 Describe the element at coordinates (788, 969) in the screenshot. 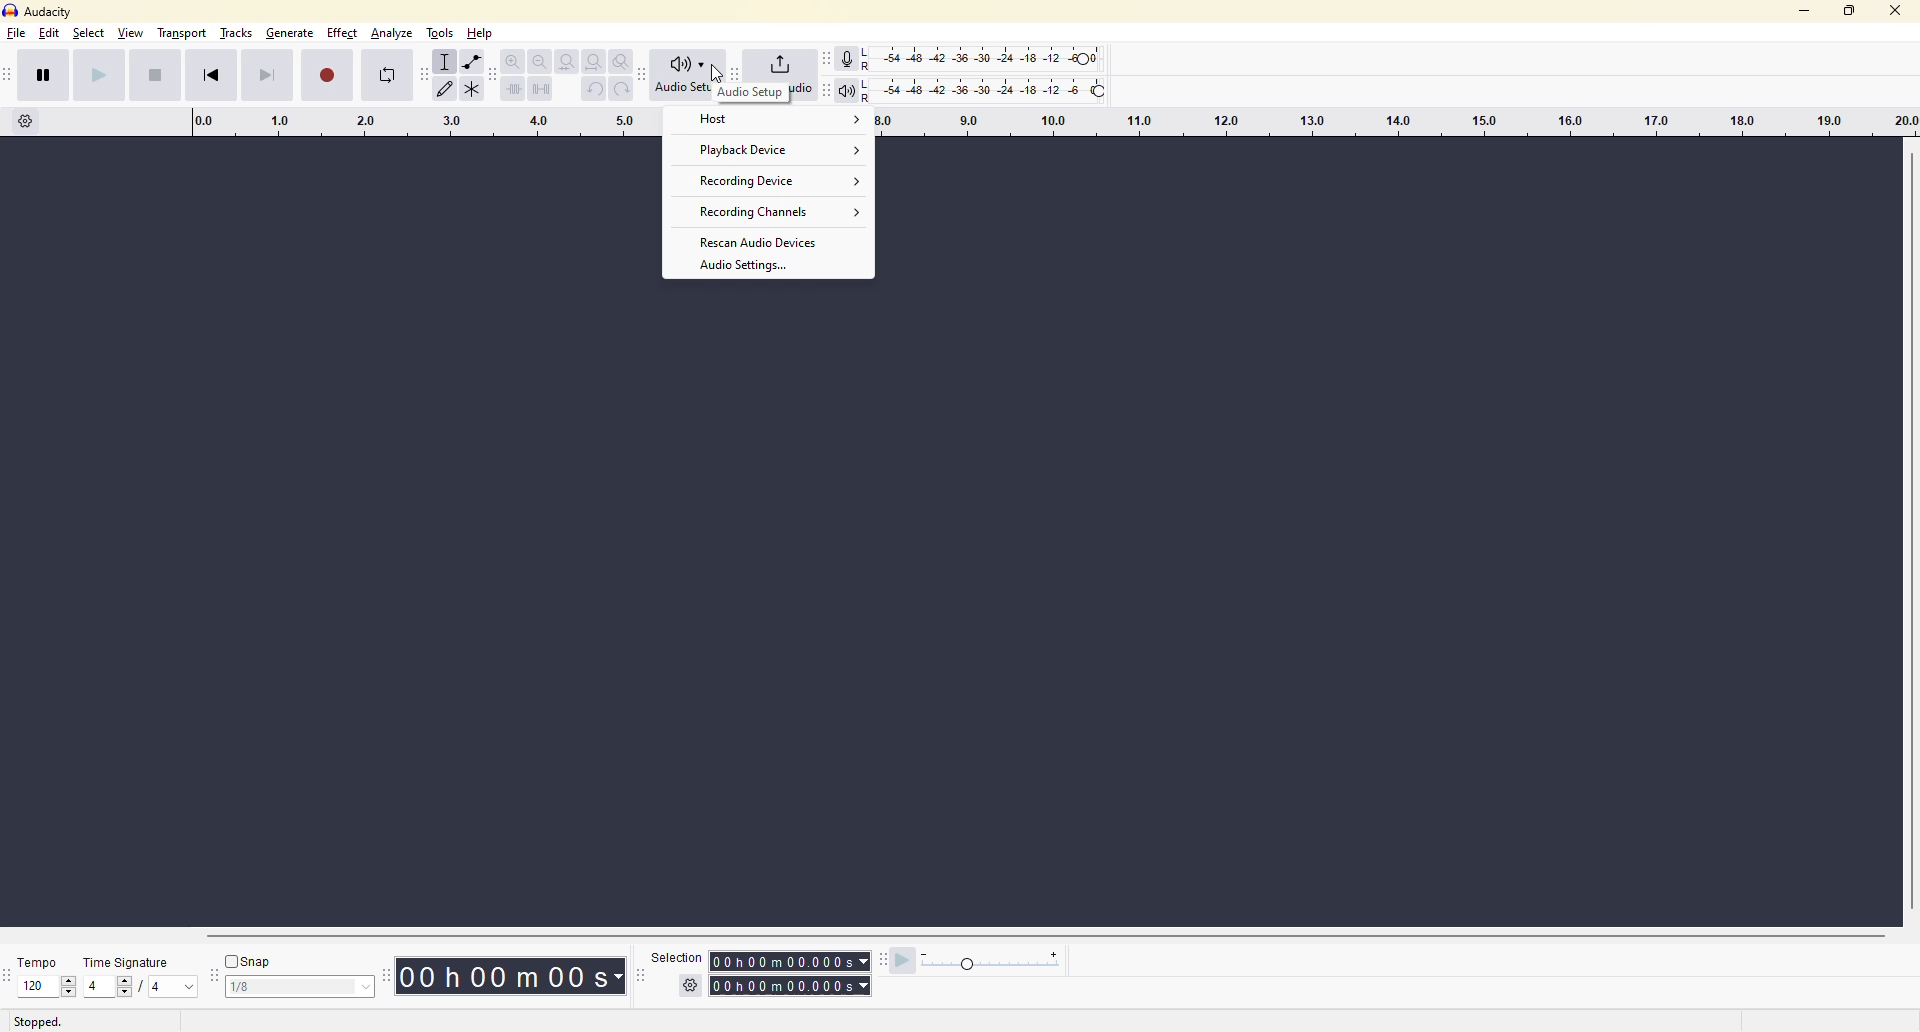

I see `selection` at that location.